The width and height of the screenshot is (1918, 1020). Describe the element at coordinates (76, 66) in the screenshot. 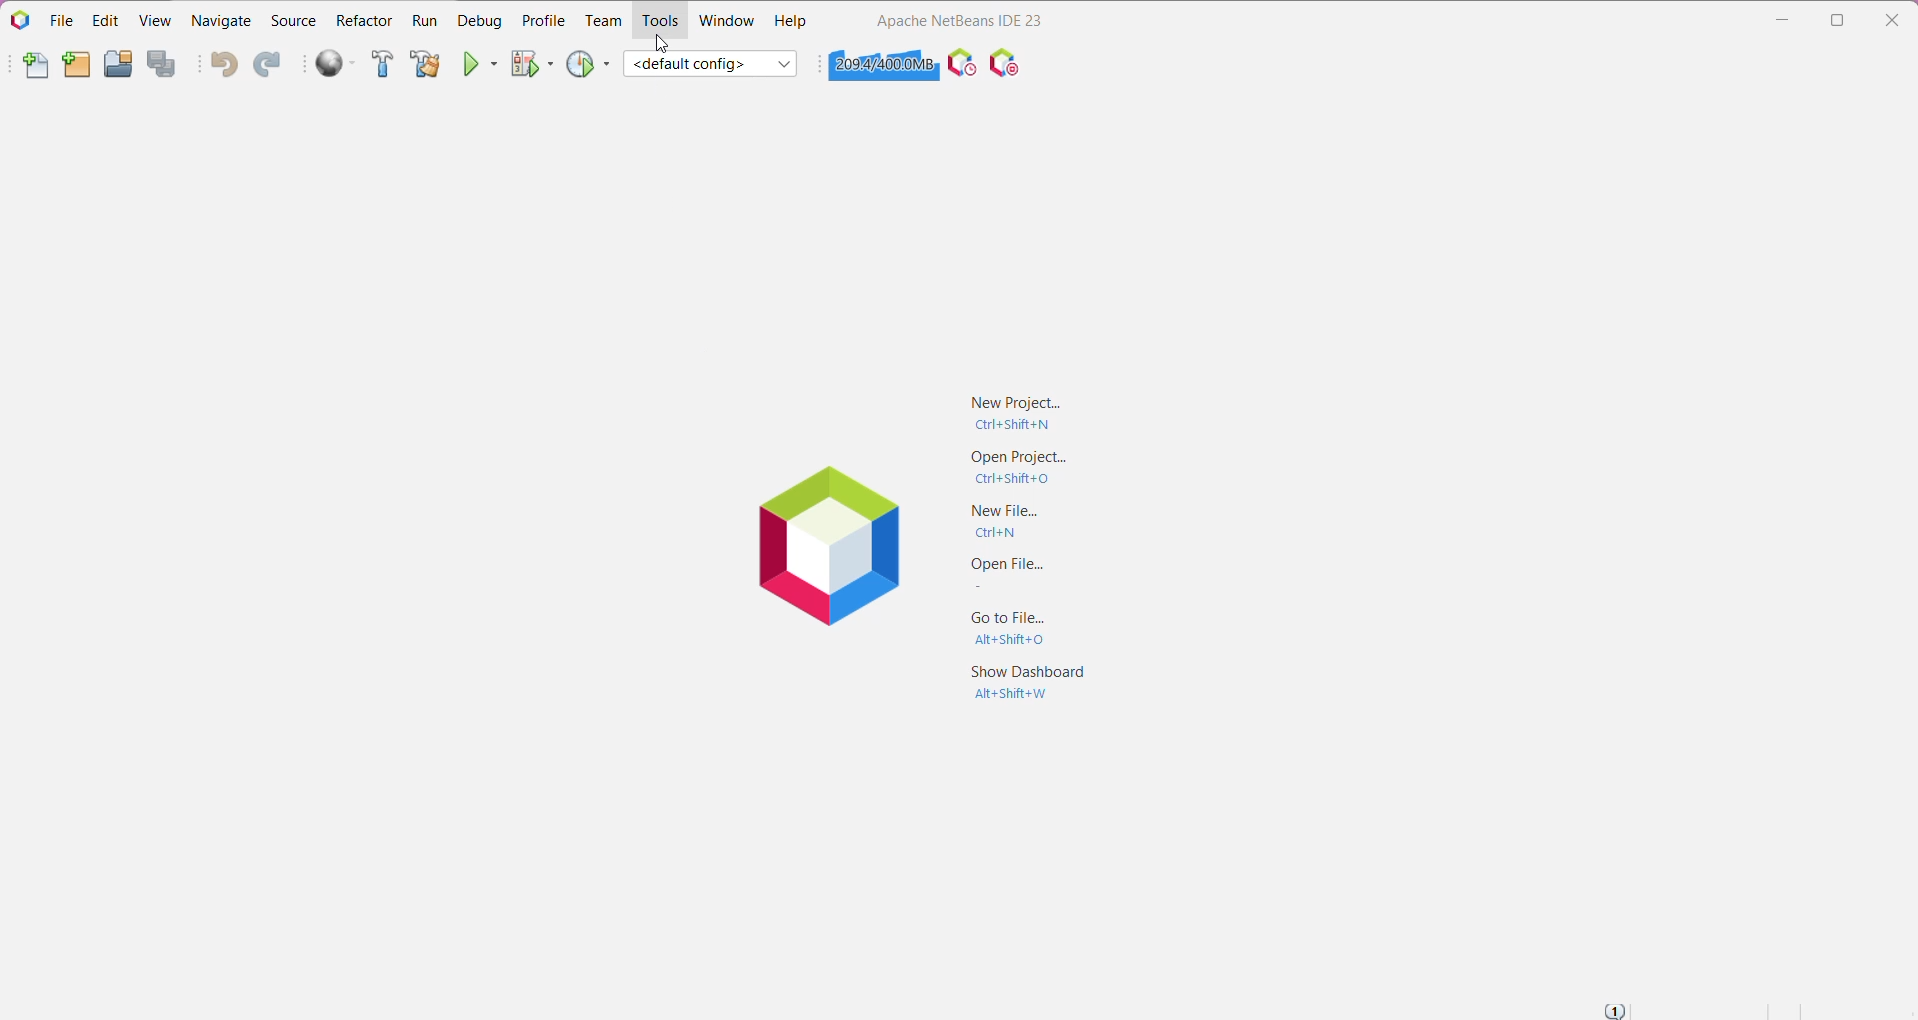

I see `New Project` at that location.